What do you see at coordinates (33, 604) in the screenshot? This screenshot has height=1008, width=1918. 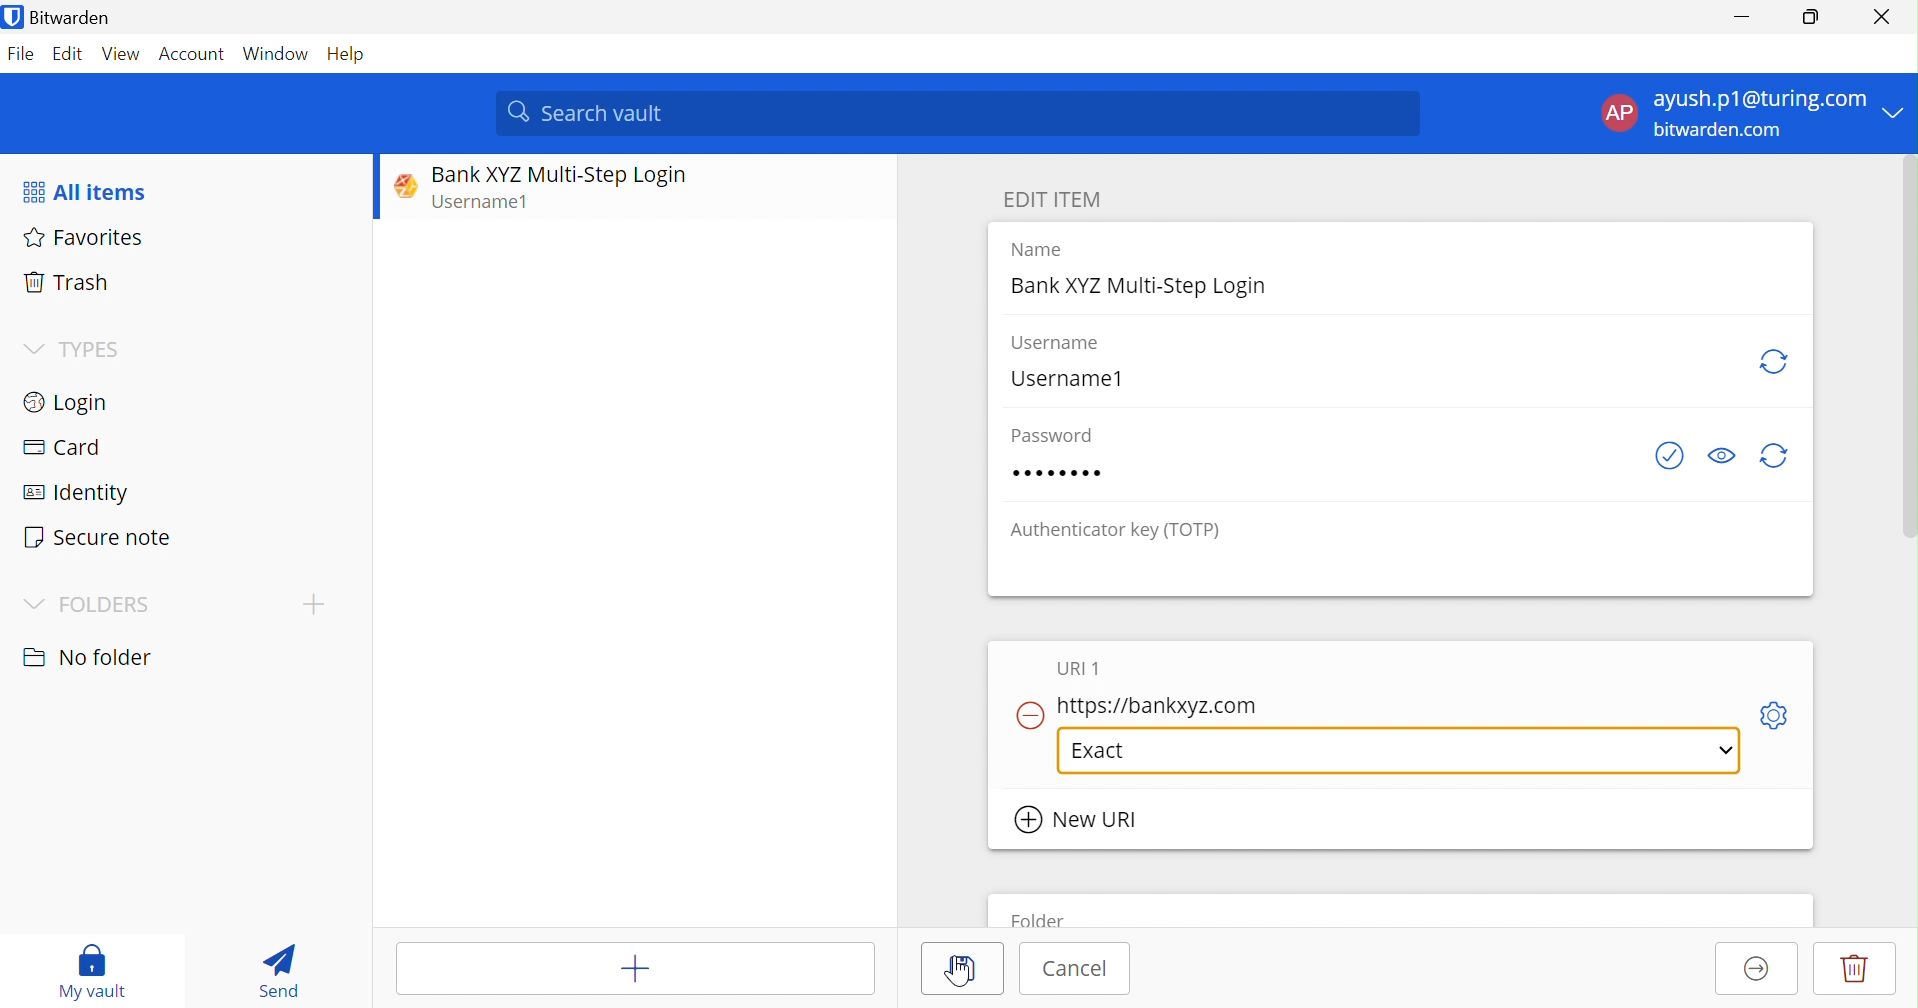 I see `Drop Down` at bounding box center [33, 604].